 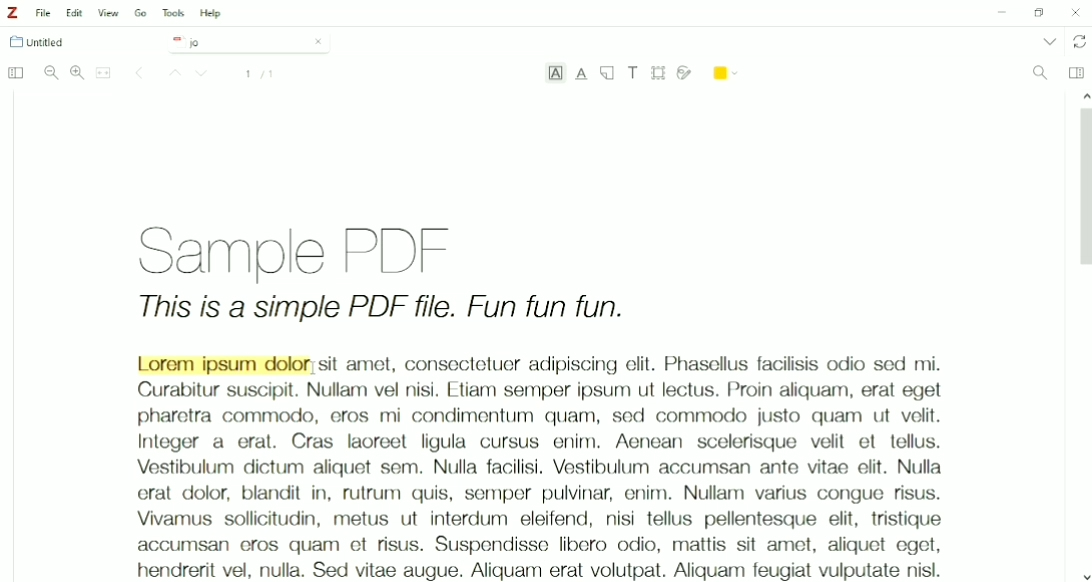 I want to click on Zoom Out, so click(x=51, y=73).